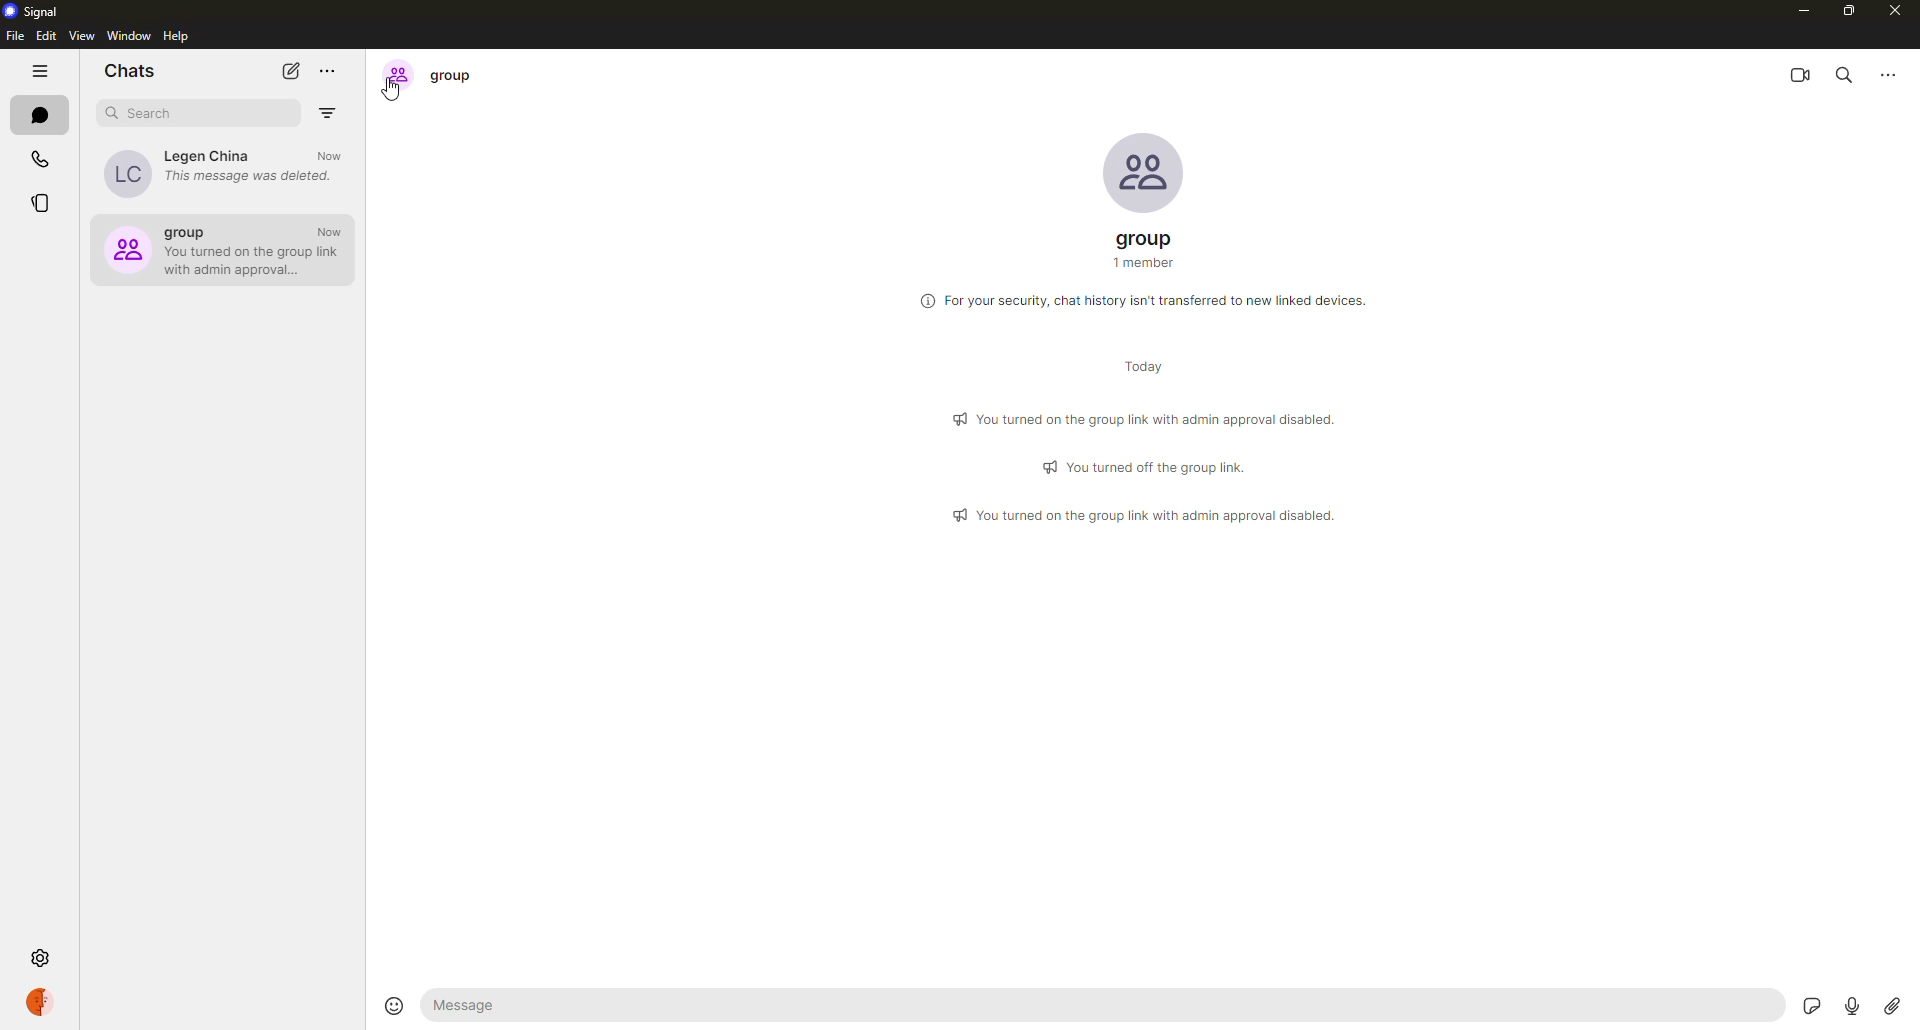 The image size is (1920, 1030). What do you see at coordinates (392, 93) in the screenshot?
I see `cursor` at bounding box center [392, 93].